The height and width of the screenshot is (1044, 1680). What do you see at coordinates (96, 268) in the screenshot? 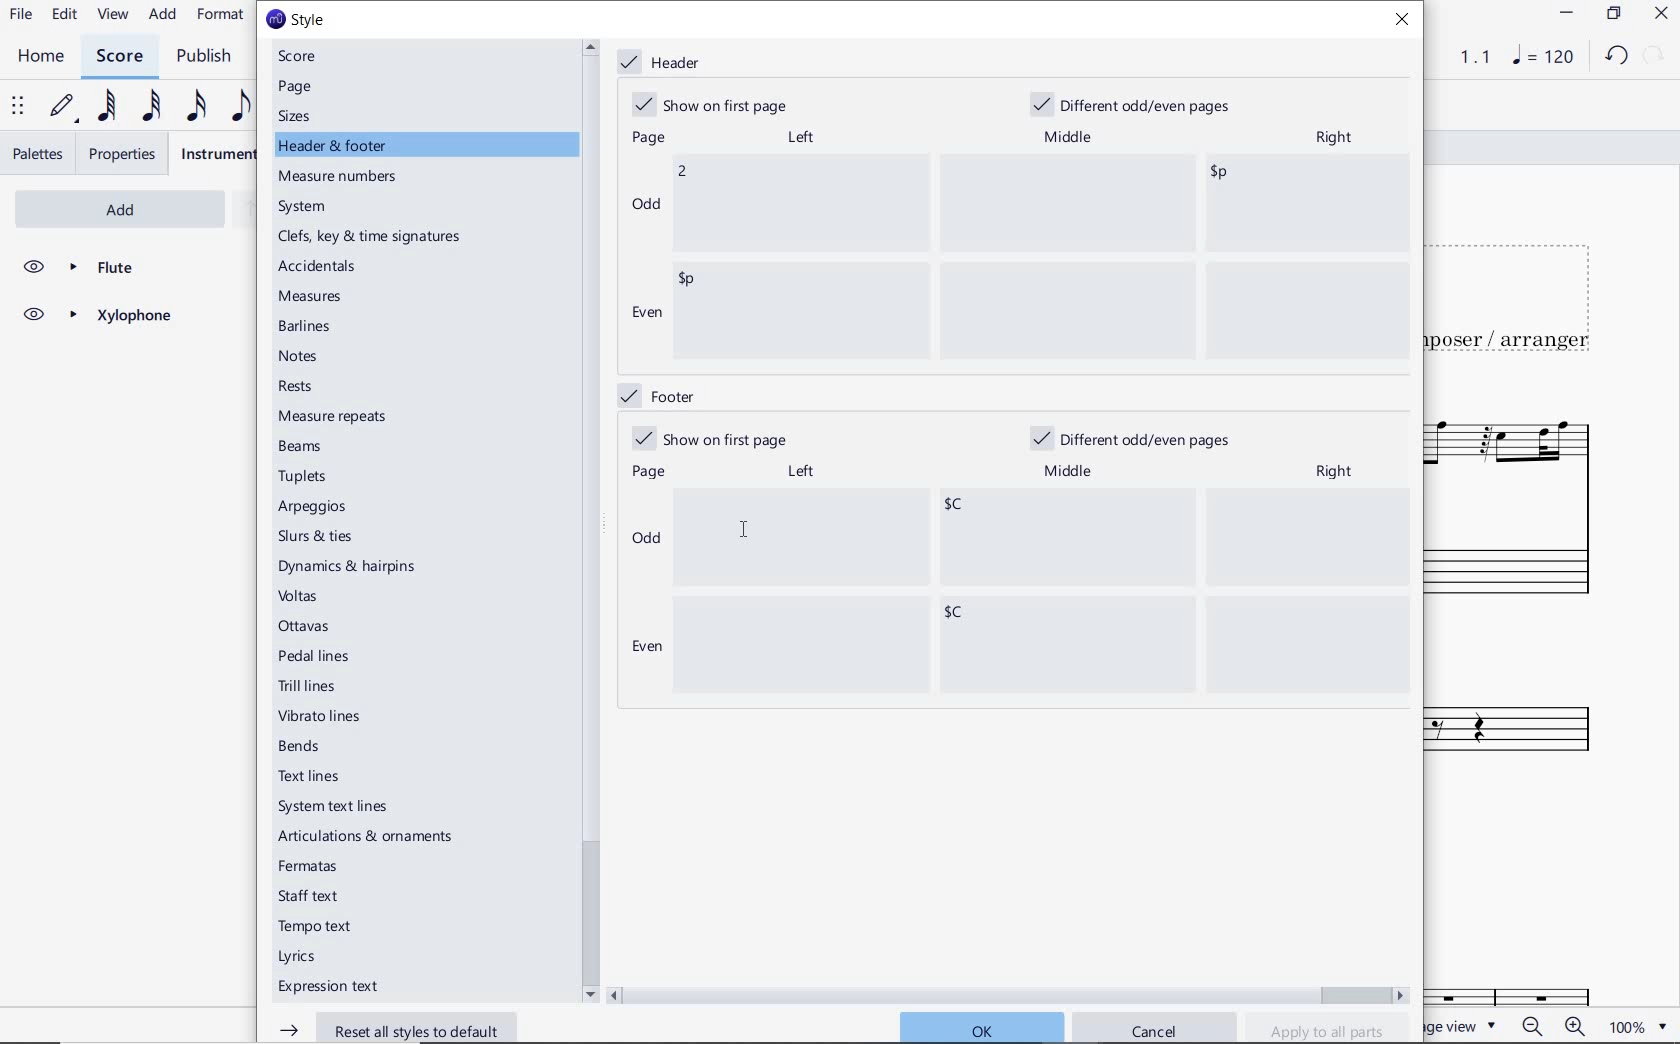
I see `FLUTE` at bounding box center [96, 268].